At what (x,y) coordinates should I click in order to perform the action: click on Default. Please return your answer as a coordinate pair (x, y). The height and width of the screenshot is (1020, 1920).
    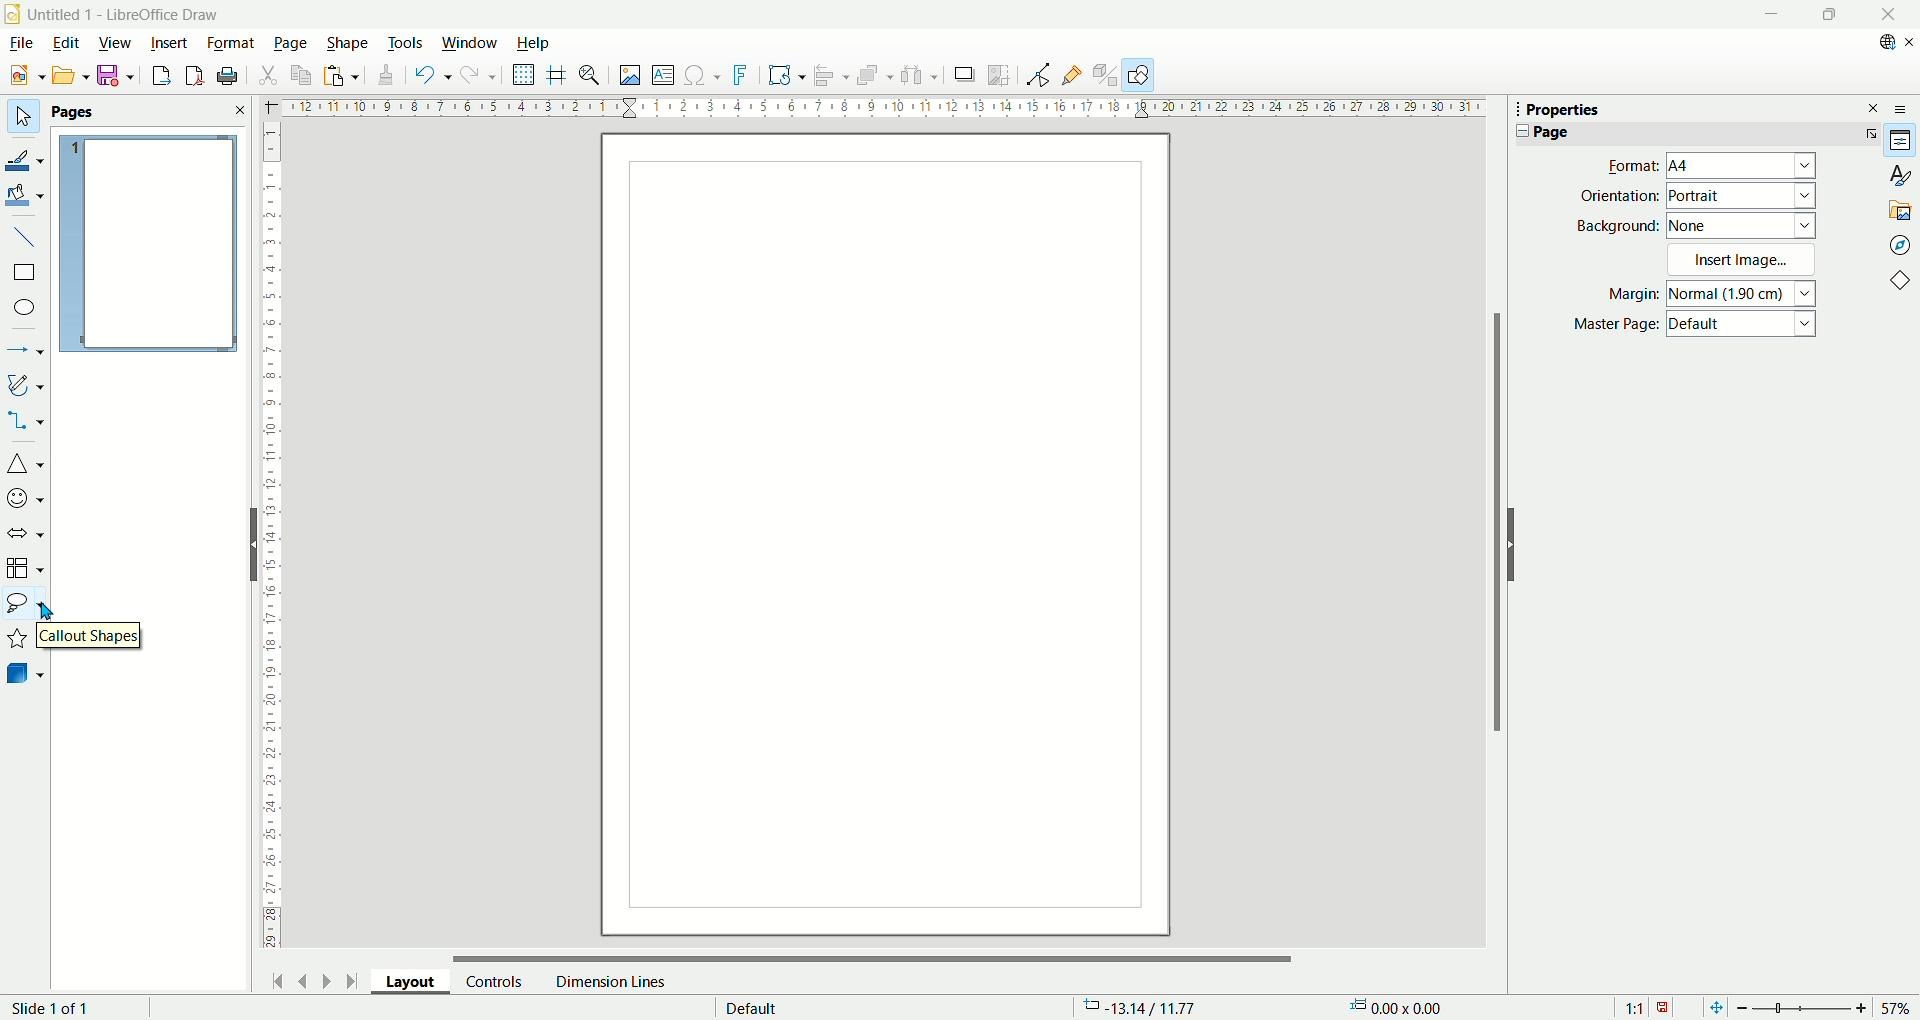
    Looking at the image, I should click on (1744, 326).